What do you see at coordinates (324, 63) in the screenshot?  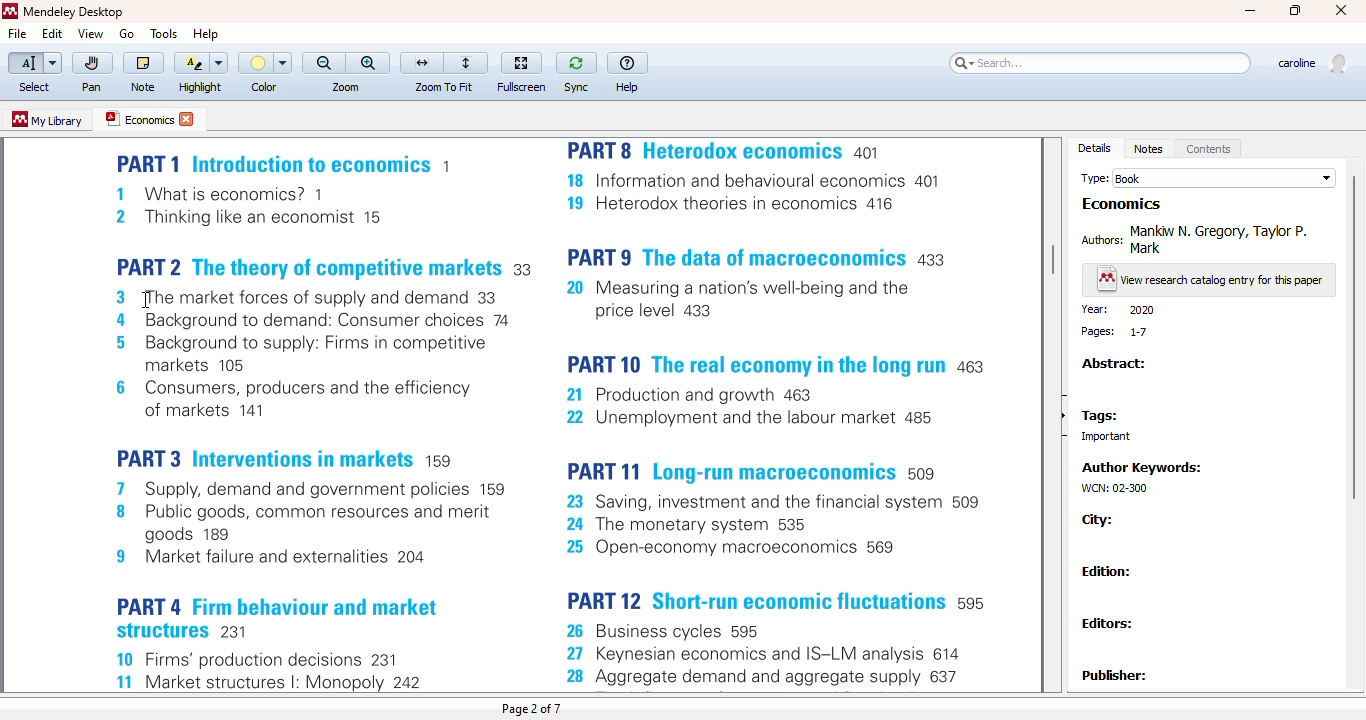 I see `zoom out` at bounding box center [324, 63].